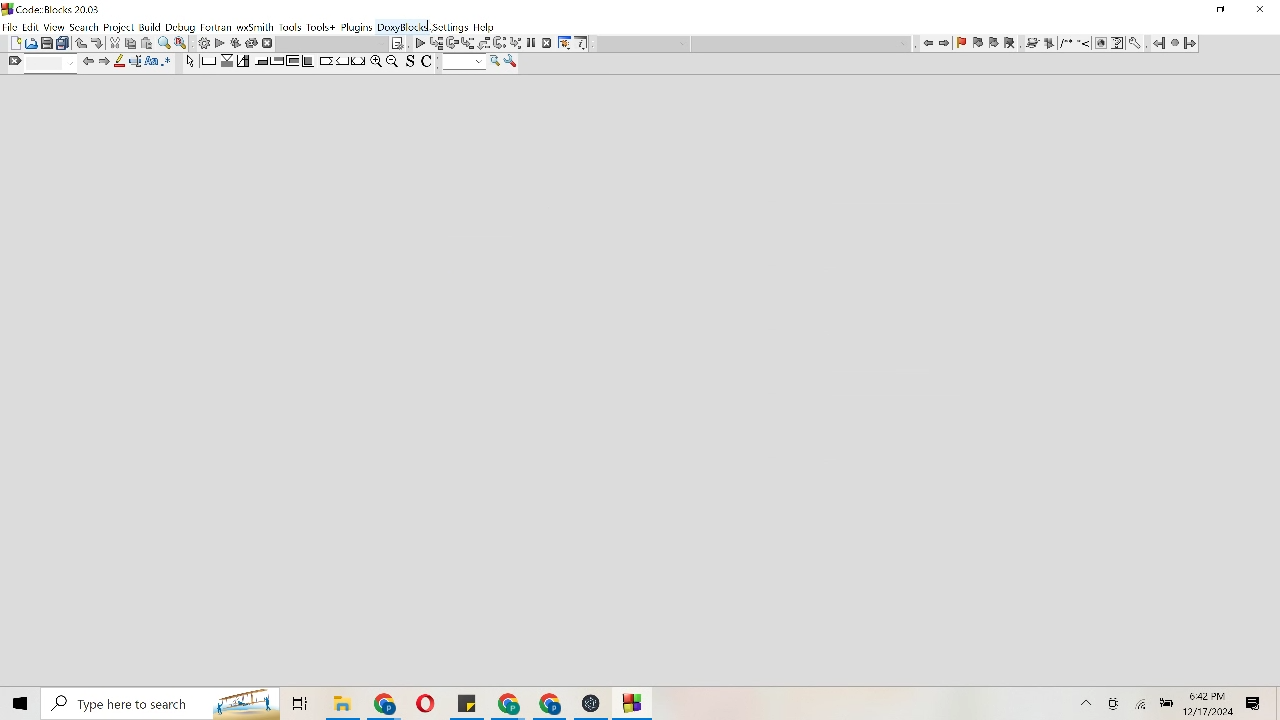  What do you see at coordinates (986, 43) in the screenshot?
I see `flag item` at bounding box center [986, 43].